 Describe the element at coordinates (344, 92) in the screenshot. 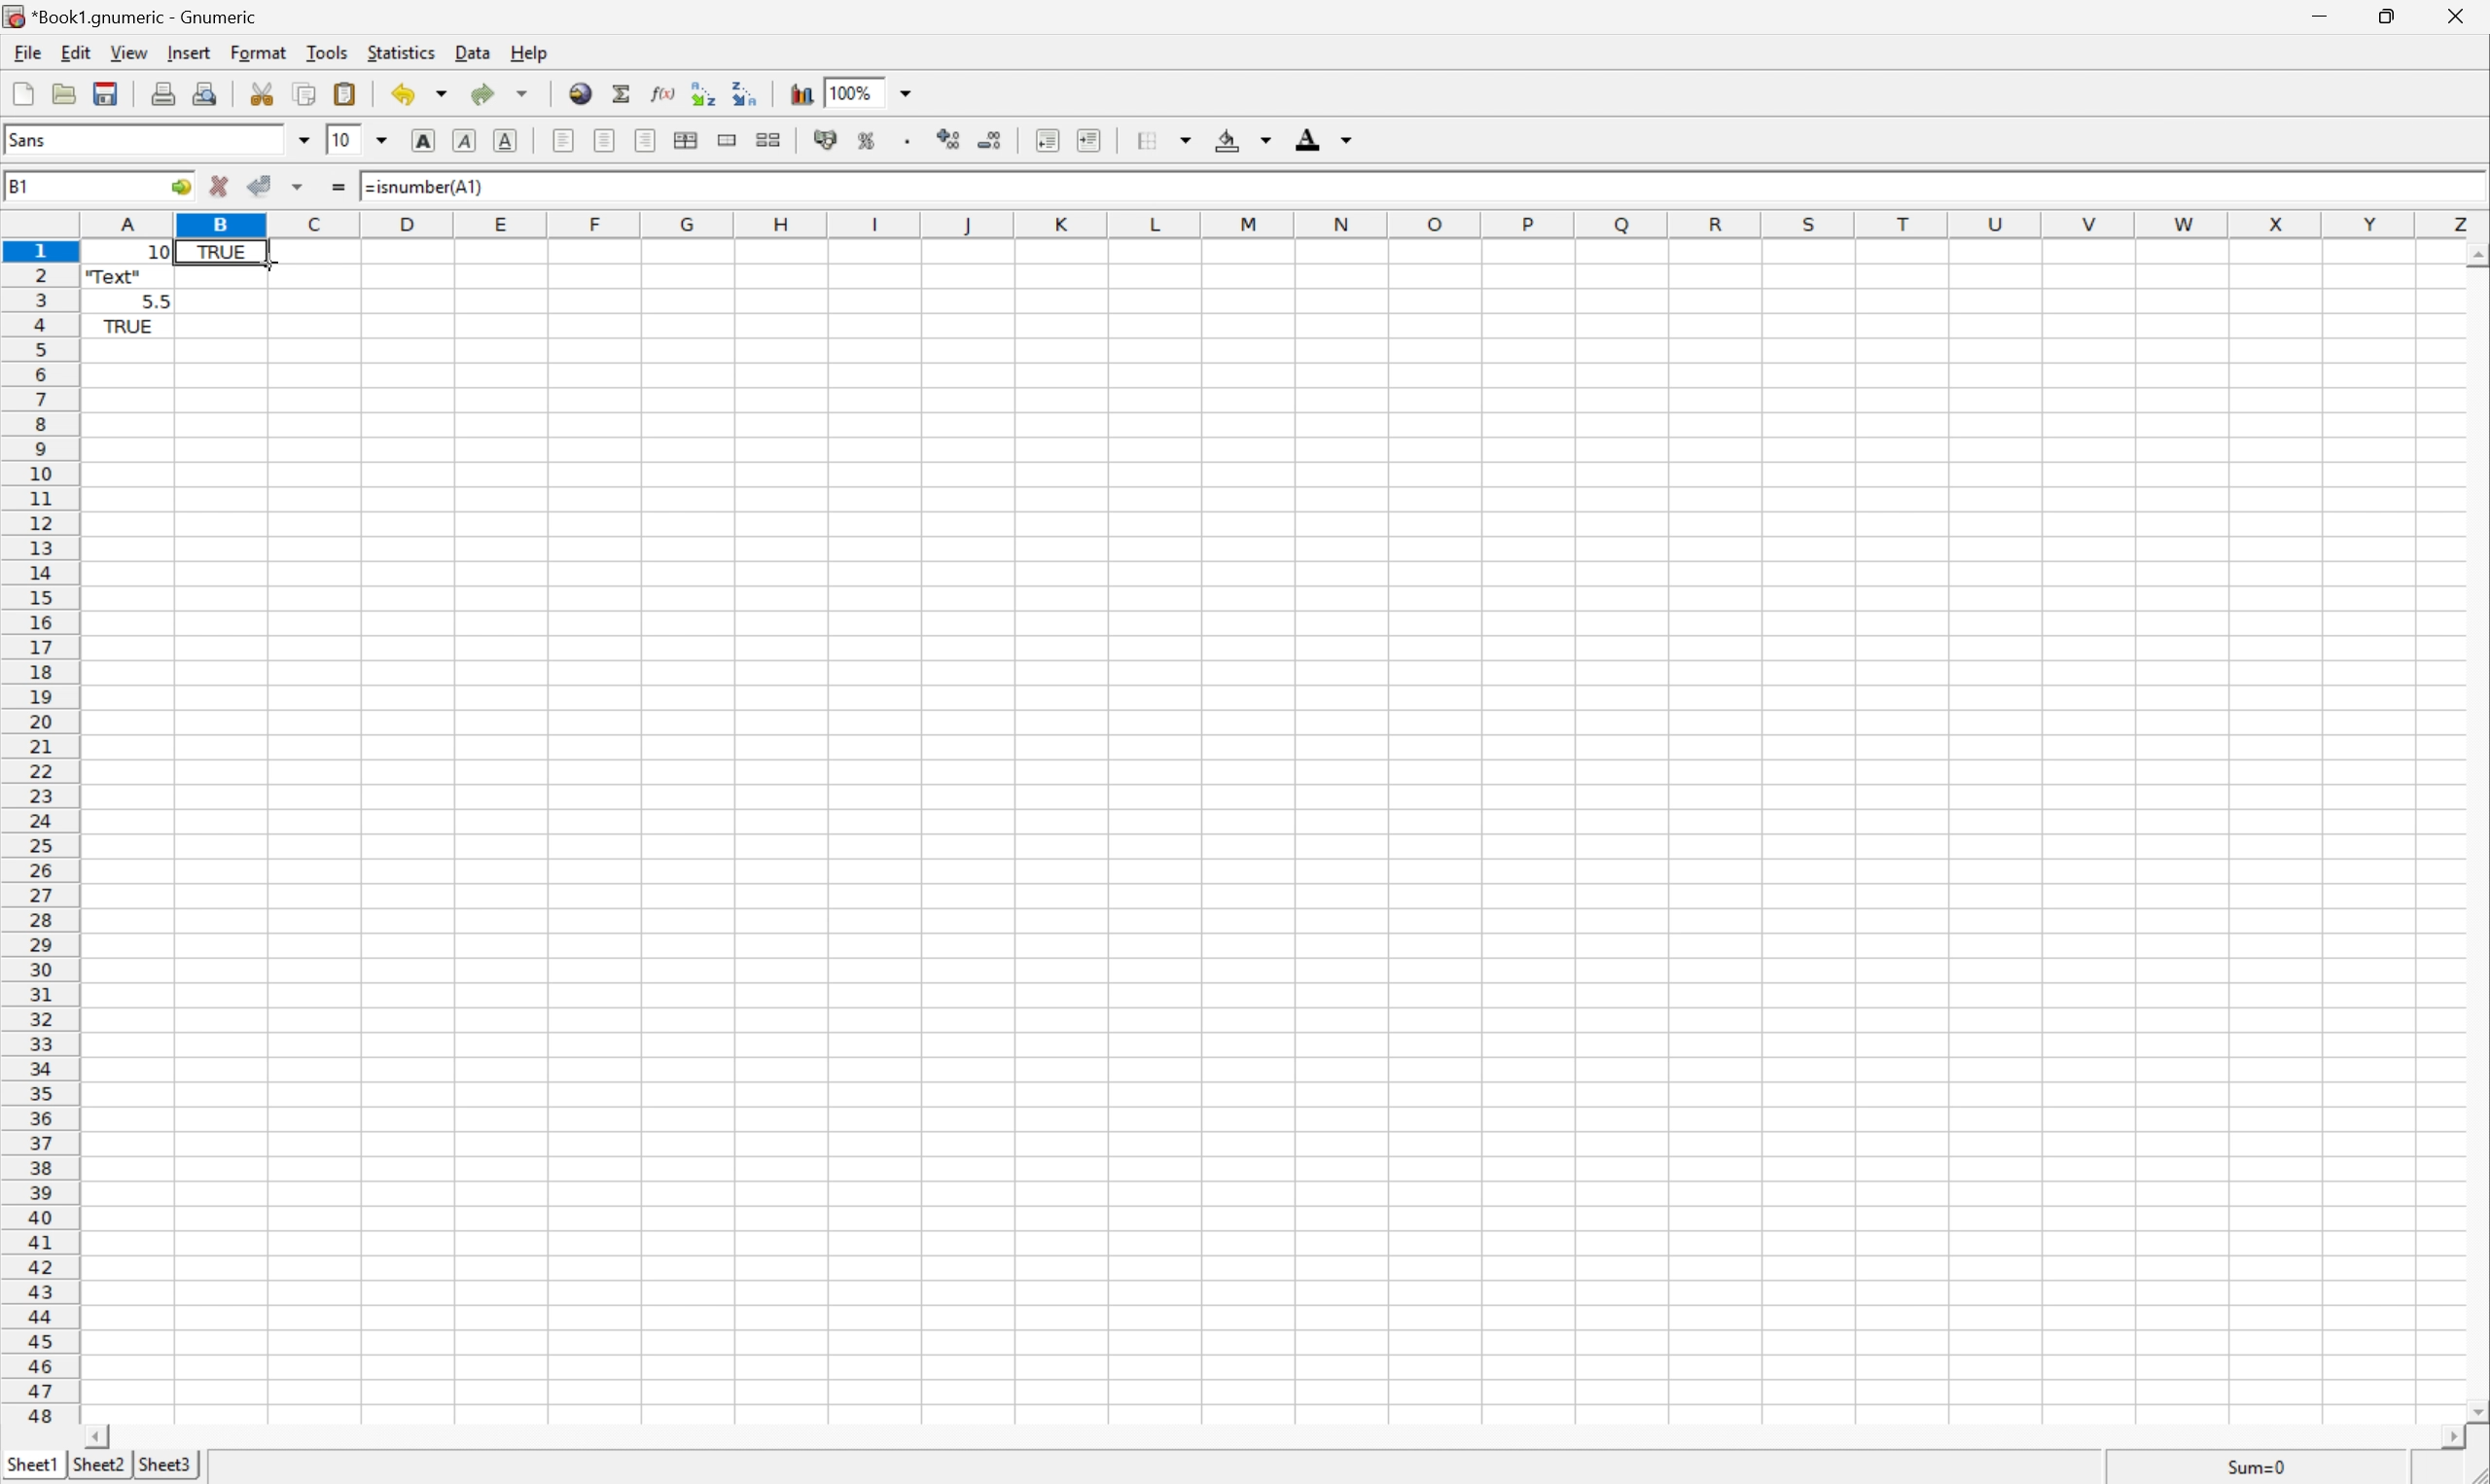

I see `Paste a clipboard` at that location.